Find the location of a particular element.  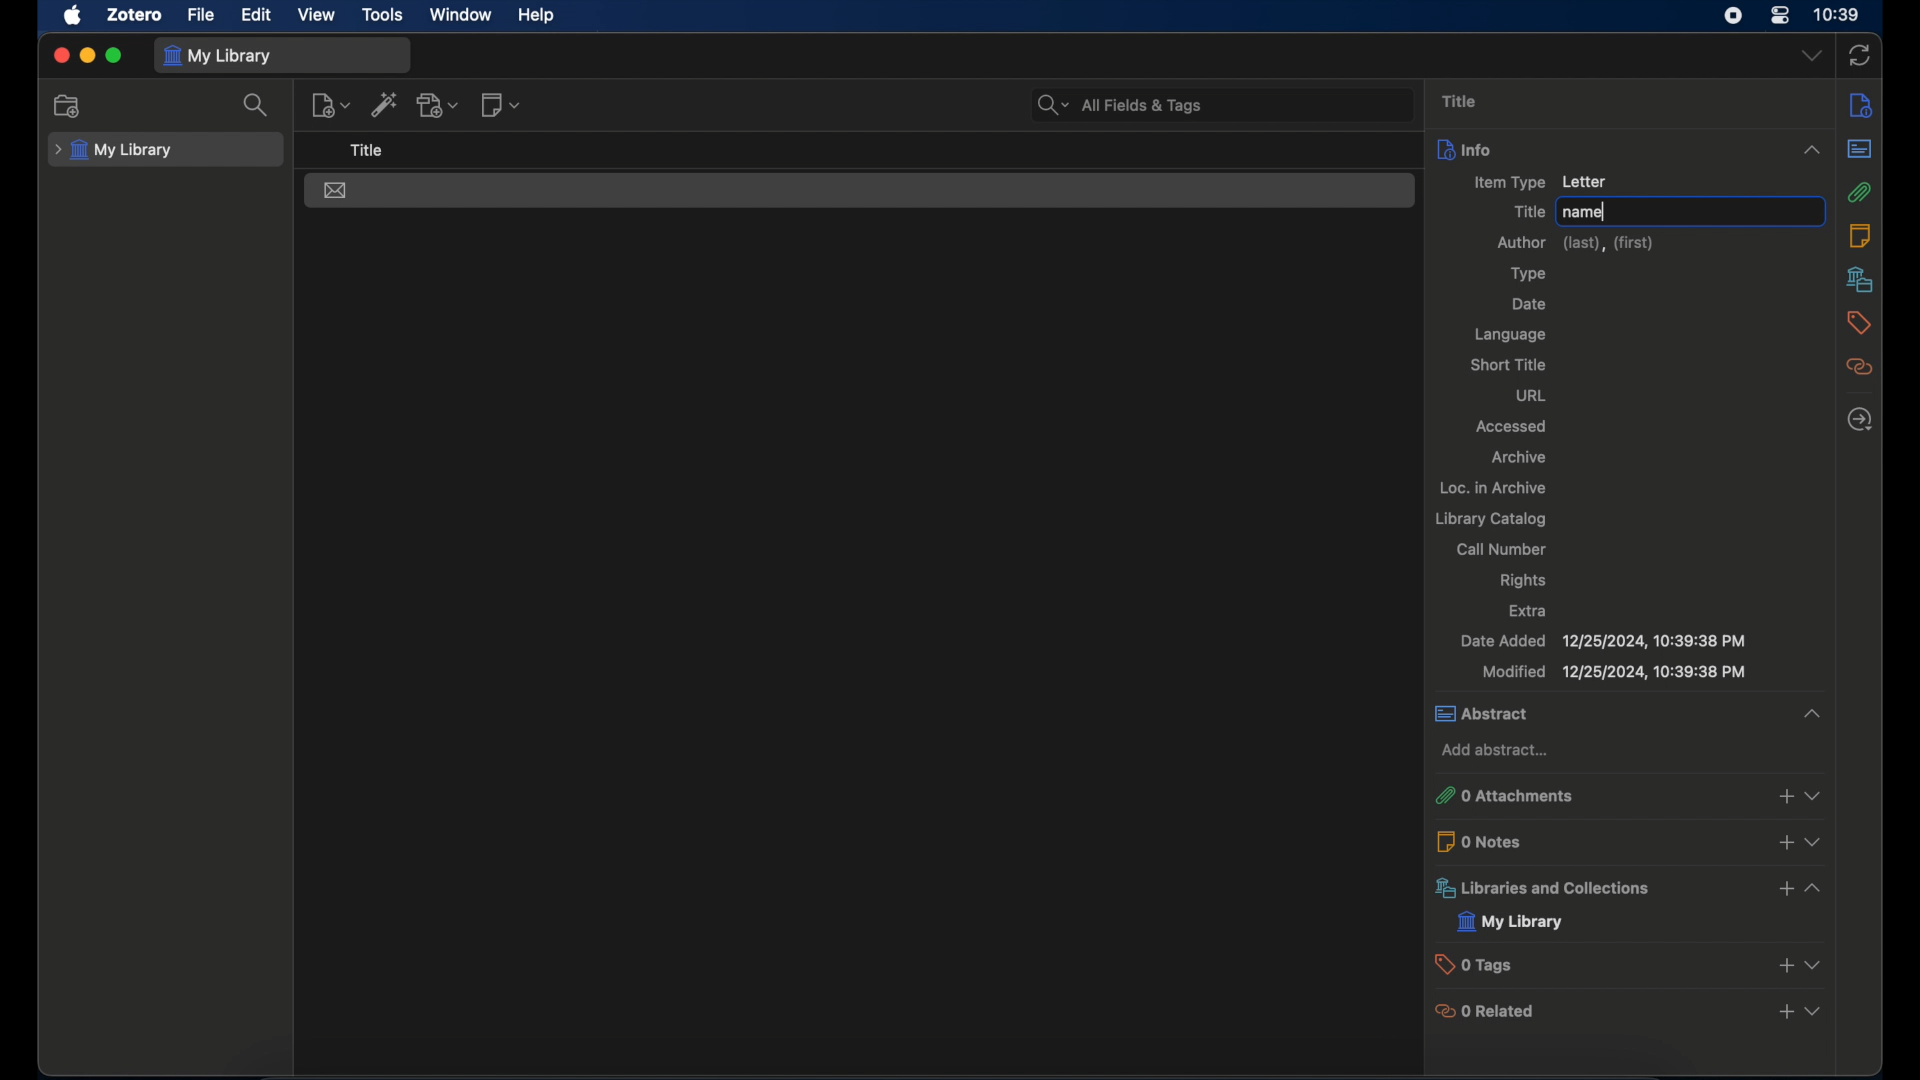

type is located at coordinates (1534, 274).